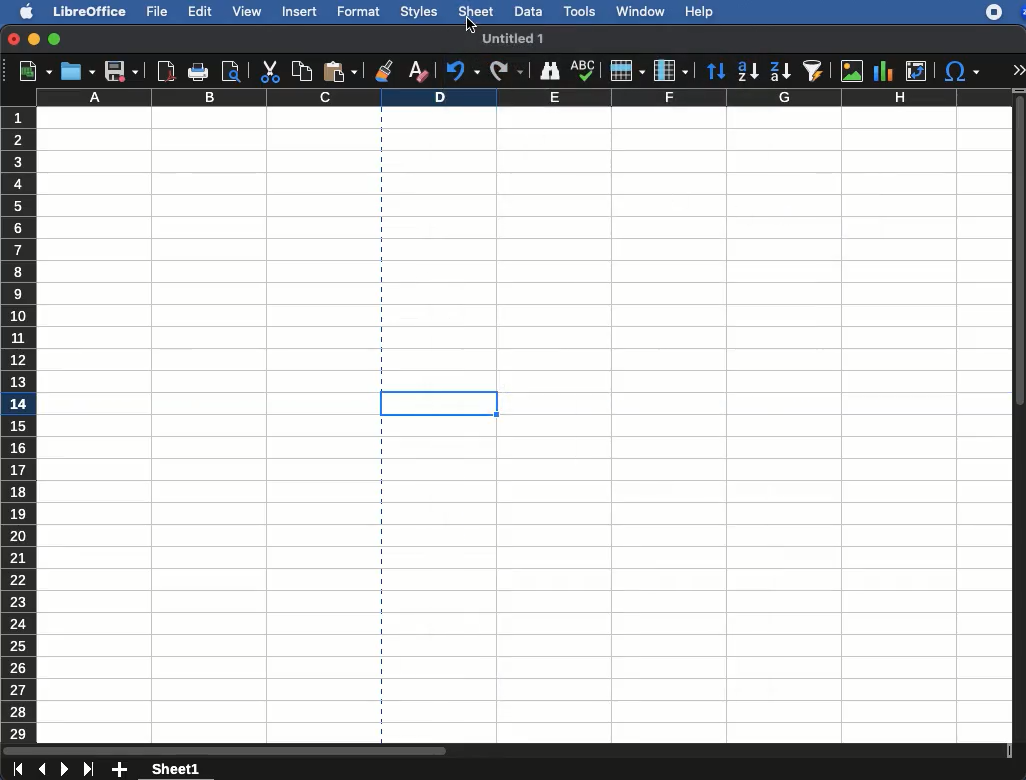 This screenshot has width=1026, height=780. What do you see at coordinates (155, 11) in the screenshot?
I see `file` at bounding box center [155, 11].